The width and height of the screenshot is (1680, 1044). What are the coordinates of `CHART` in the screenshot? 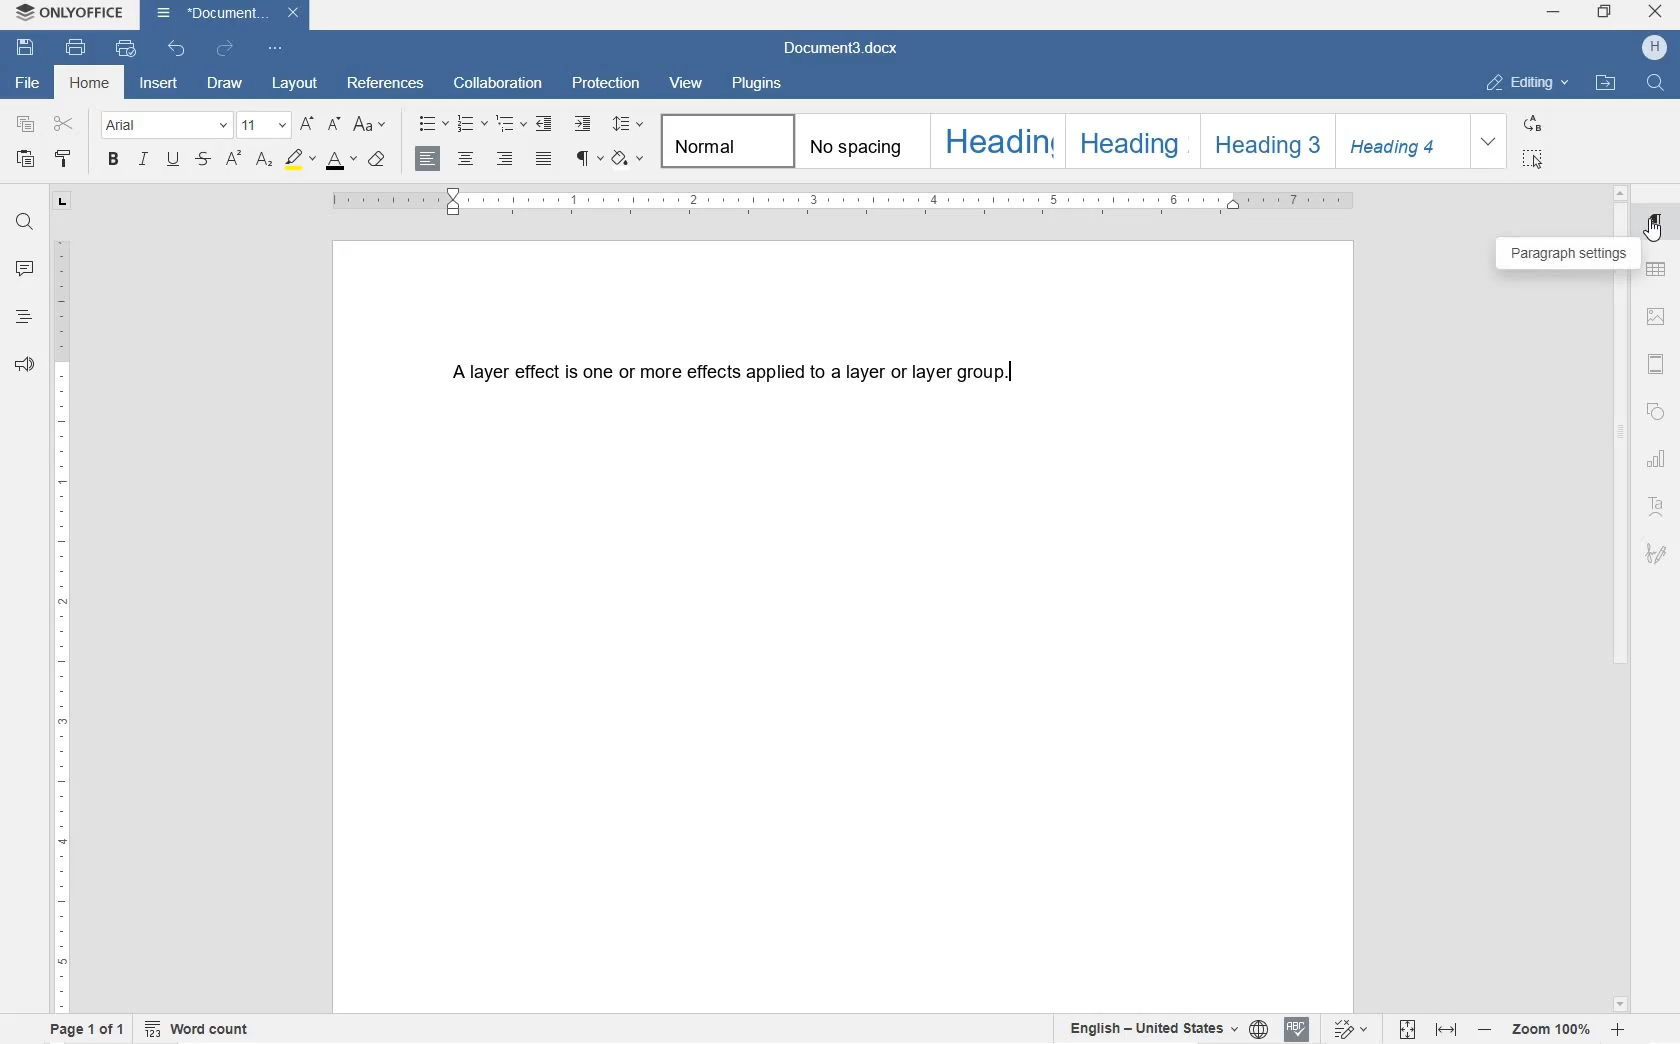 It's located at (1655, 458).